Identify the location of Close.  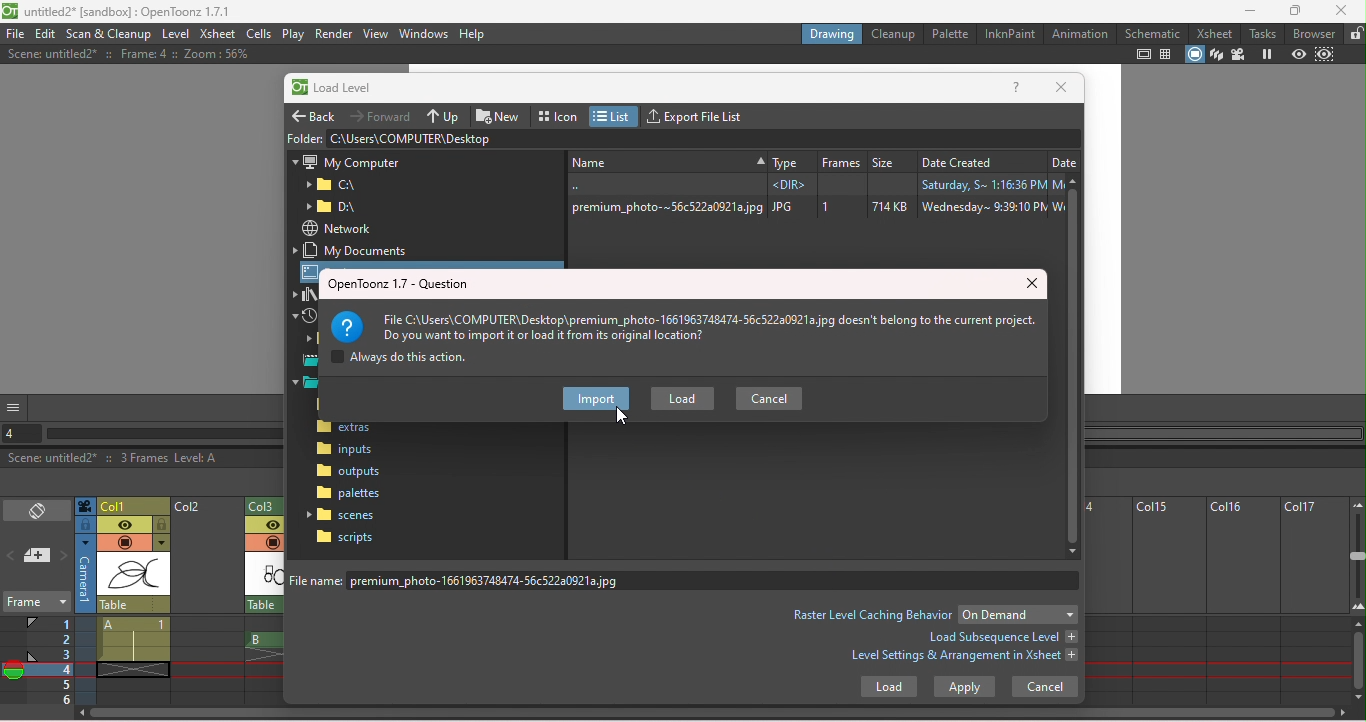
(1061, 88).